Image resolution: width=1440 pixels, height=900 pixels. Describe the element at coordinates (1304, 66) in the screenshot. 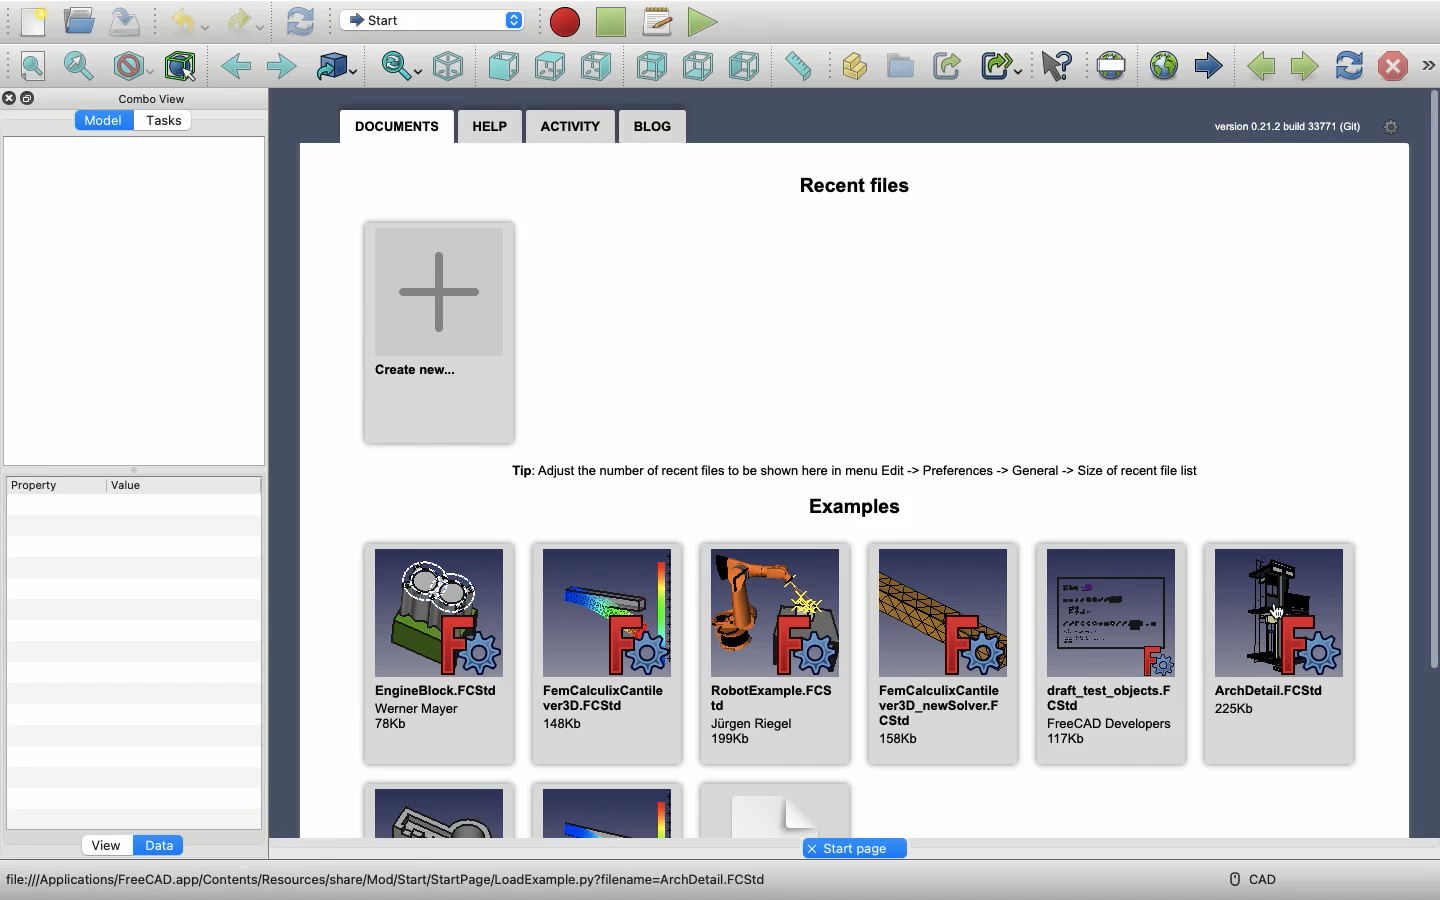

I see `Next page` at that location.